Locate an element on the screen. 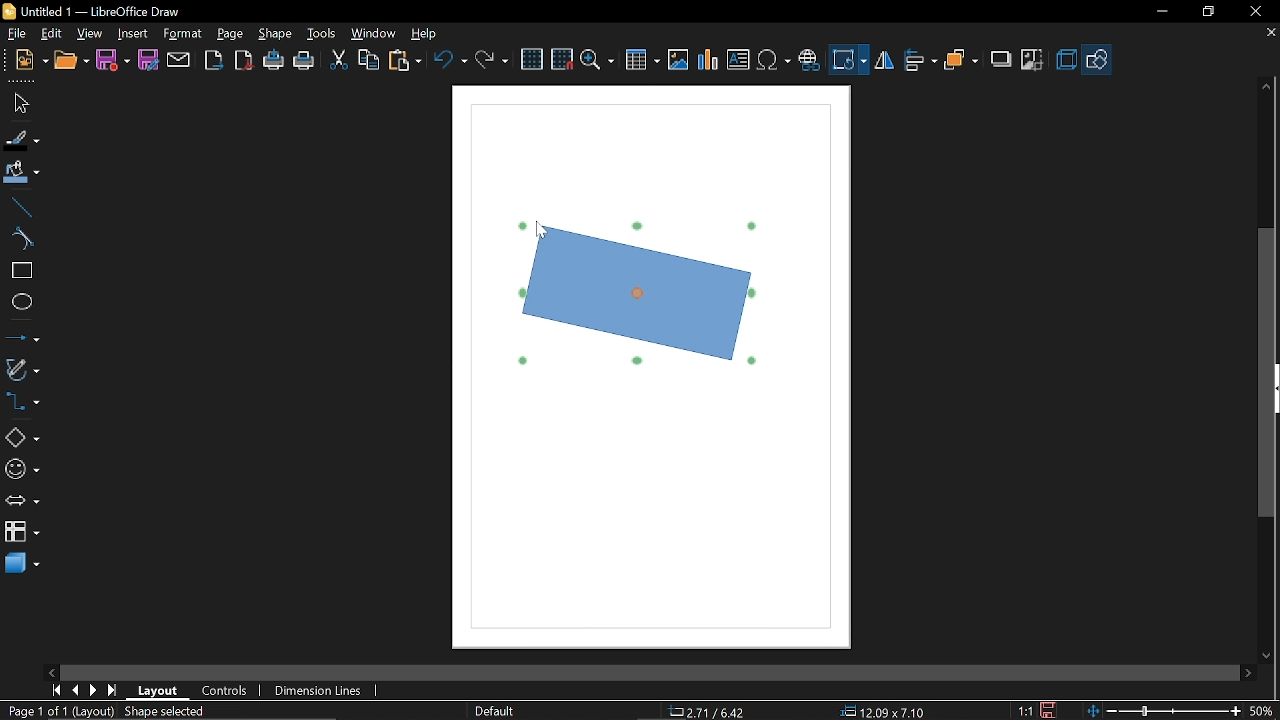 This screenshot has height=720, width=1280. Copy is located at coordinates (368, 59).